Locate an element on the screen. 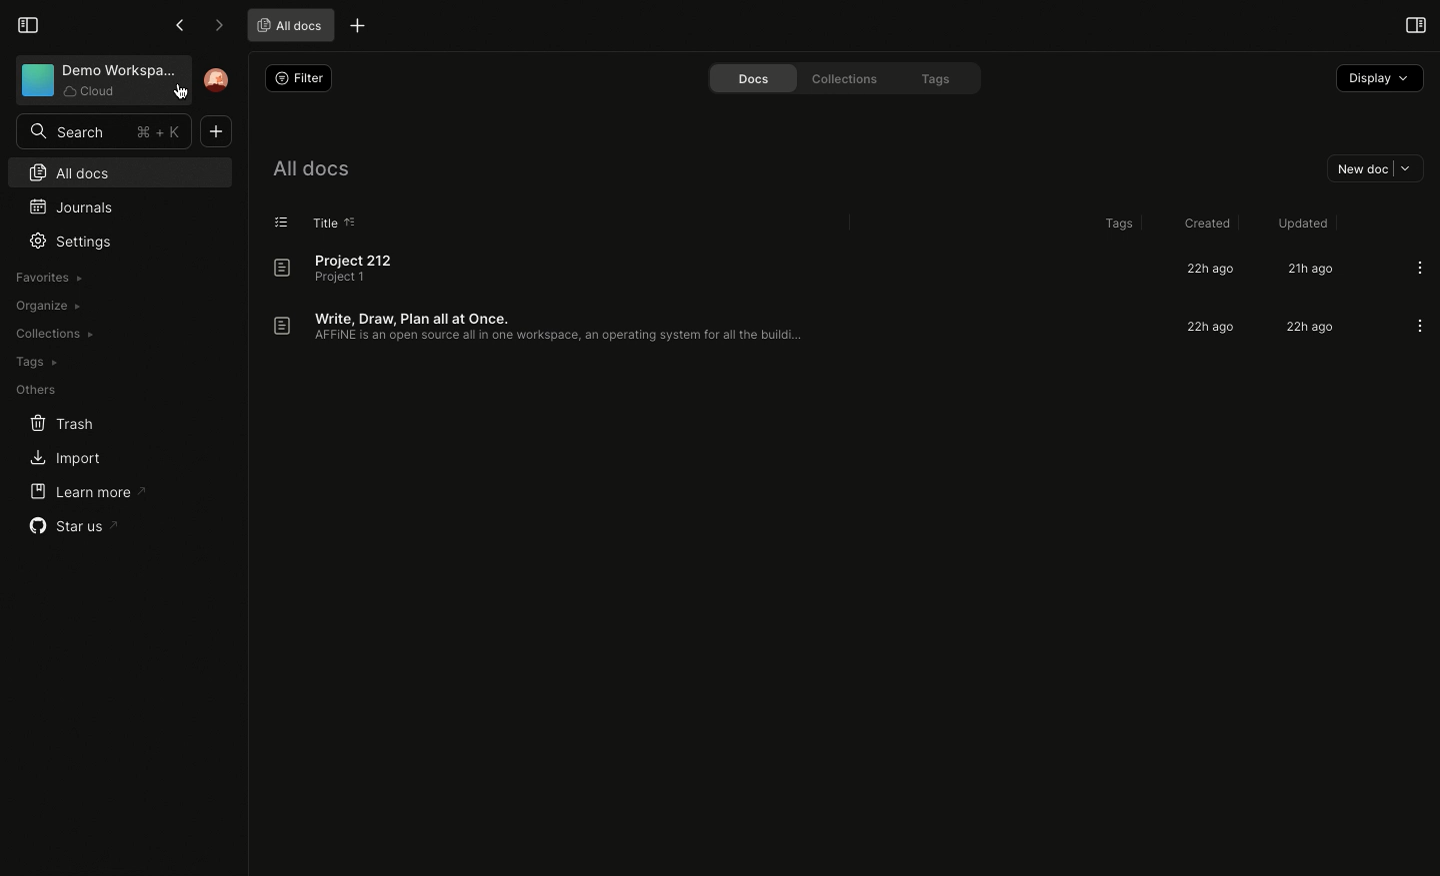  Organize is located at coordinates (45, 304).